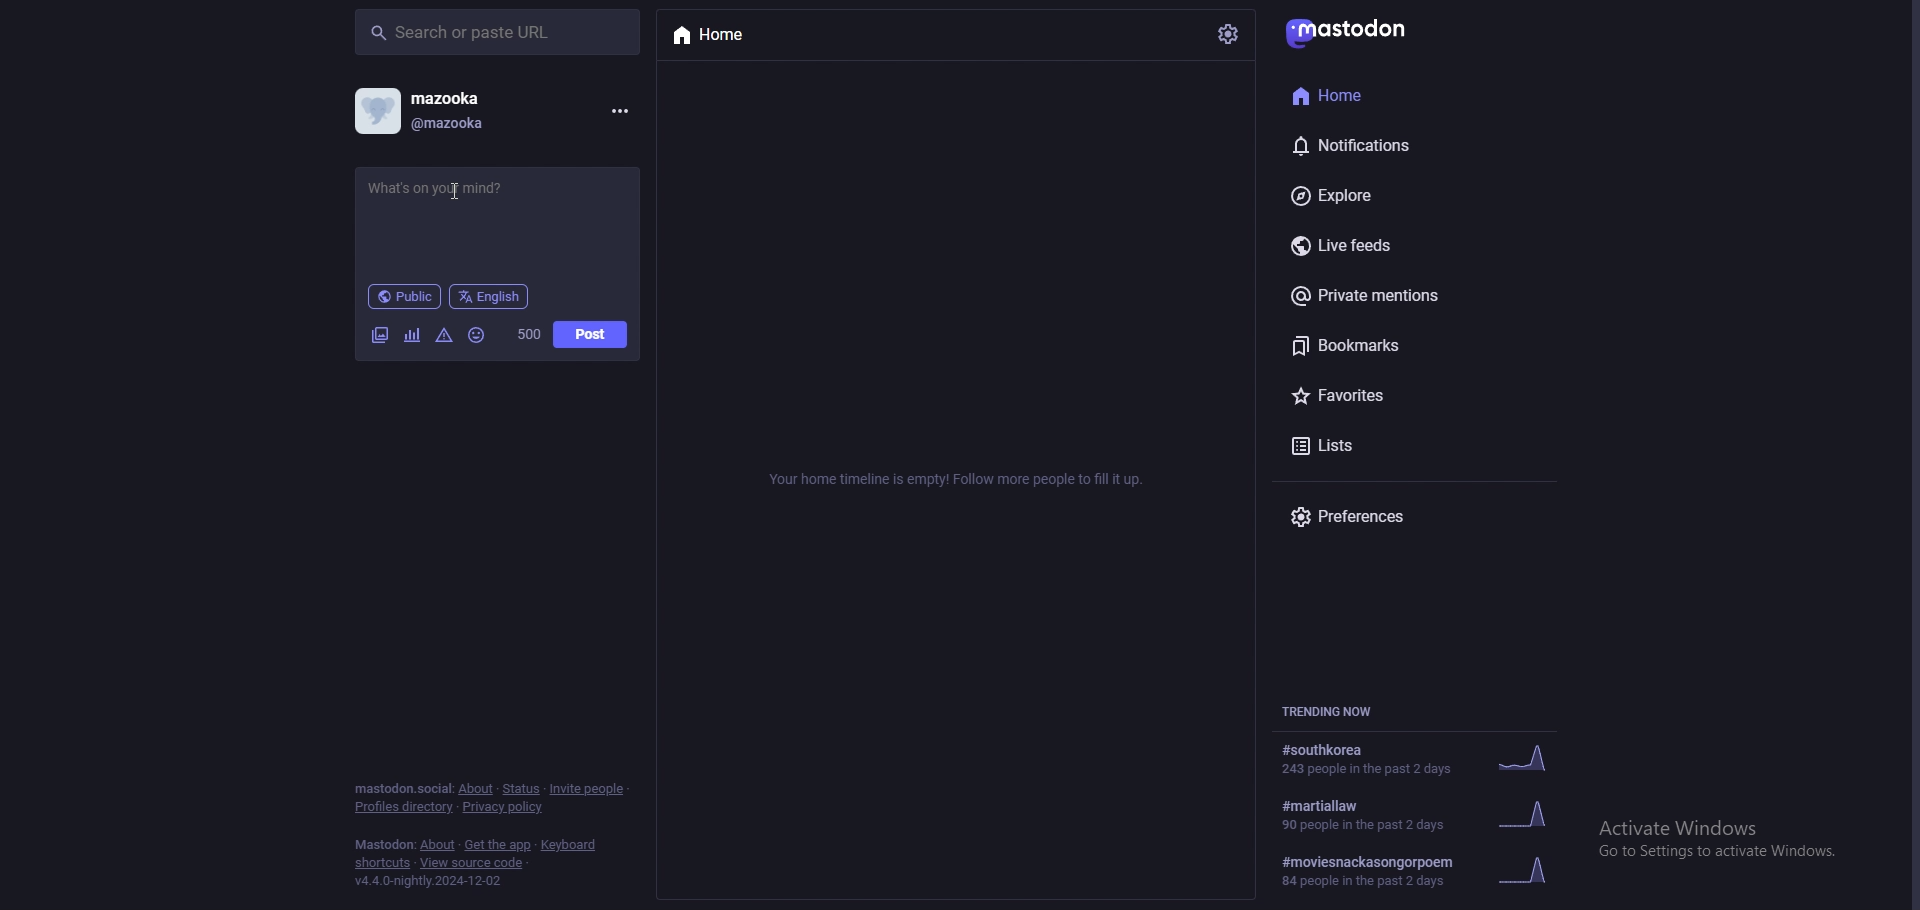  What do you see at coordinates (592, 334) in the screenshot?
I see `post` at bounding box center [592, 334].